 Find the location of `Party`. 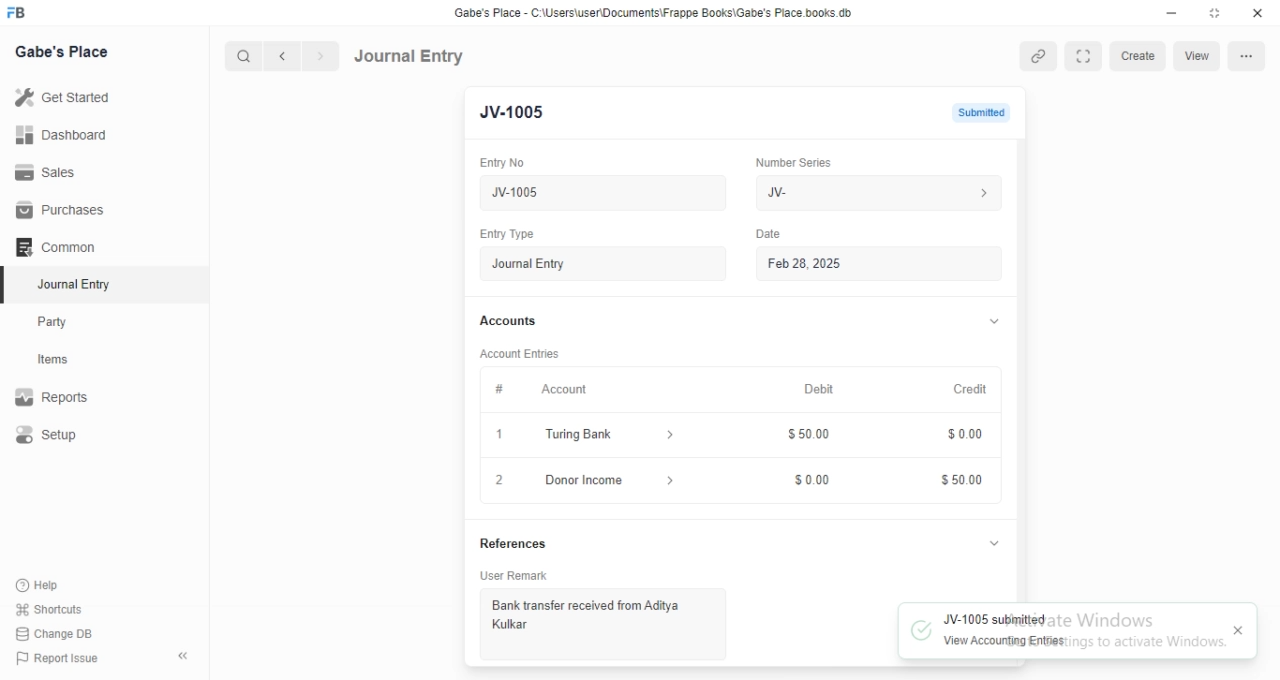

Party is located at coordinates (66, 322).